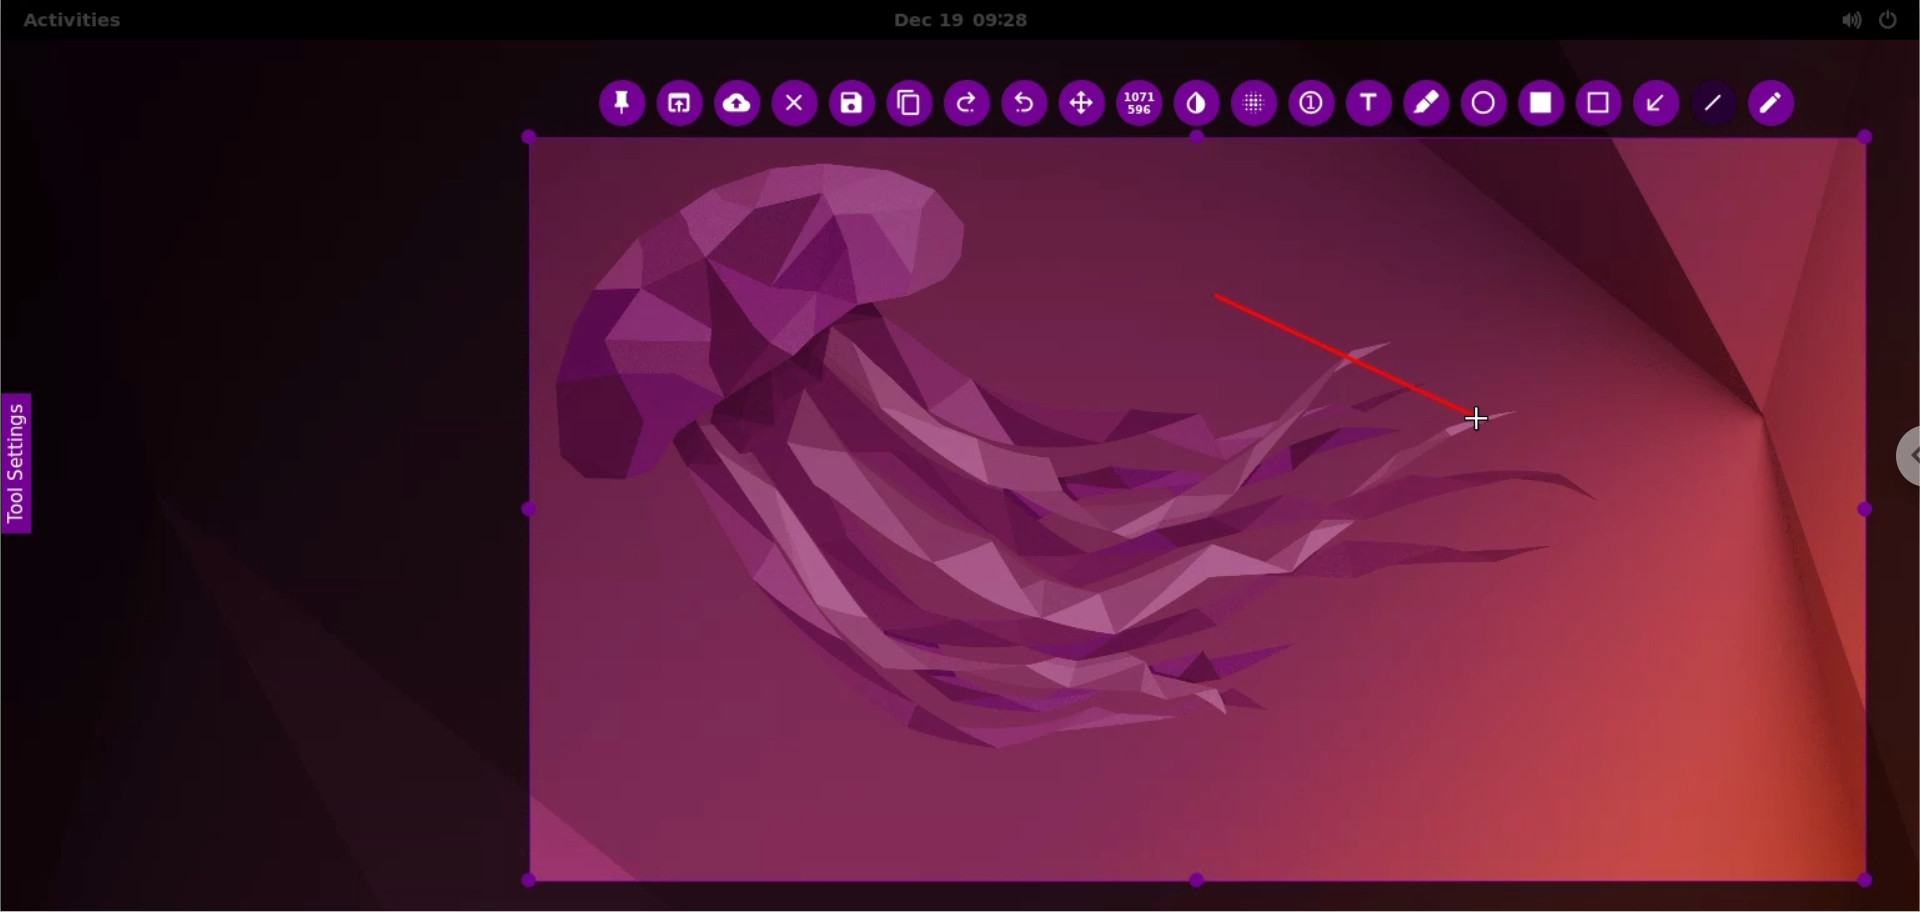 The width and height of the screenshot is (1920, 912). Describe the element at coordinates (853, 105) in the screenshot. I see `save` at that location.